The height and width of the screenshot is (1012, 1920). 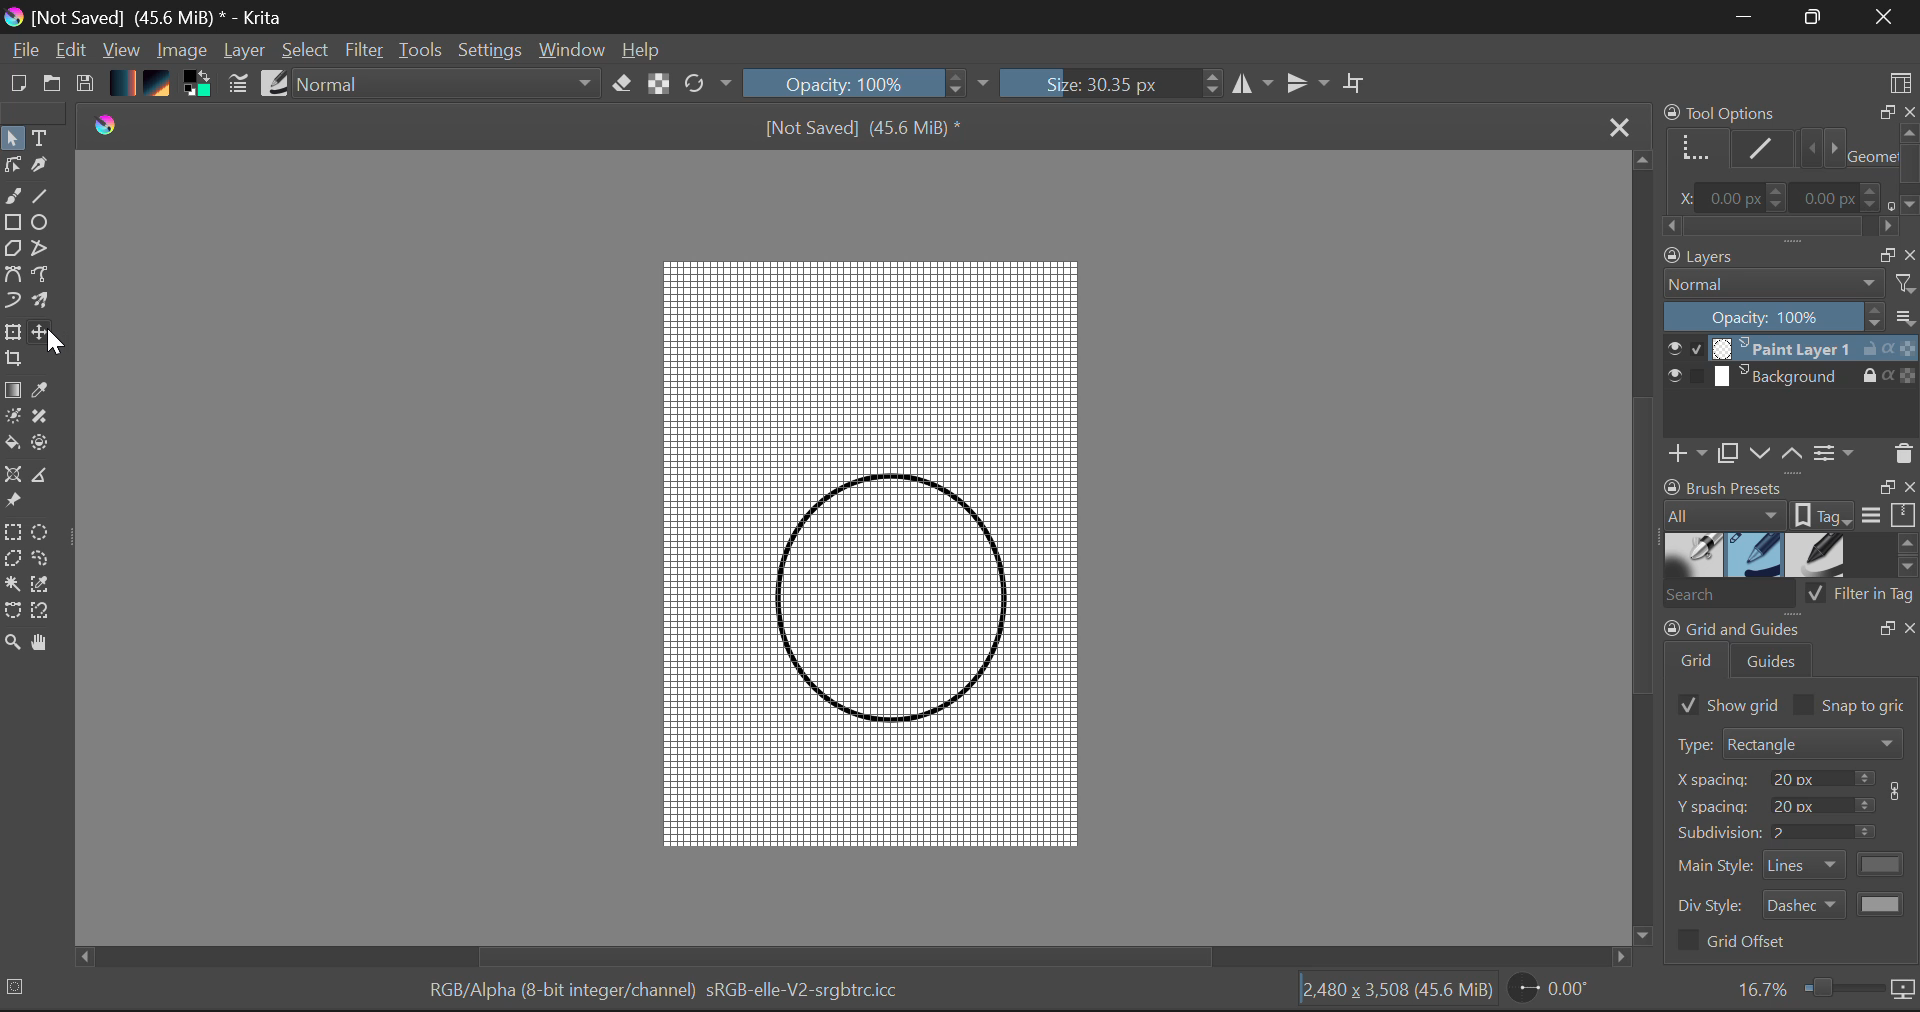 I want to click on Move Layer, so click(x=43, y=333).